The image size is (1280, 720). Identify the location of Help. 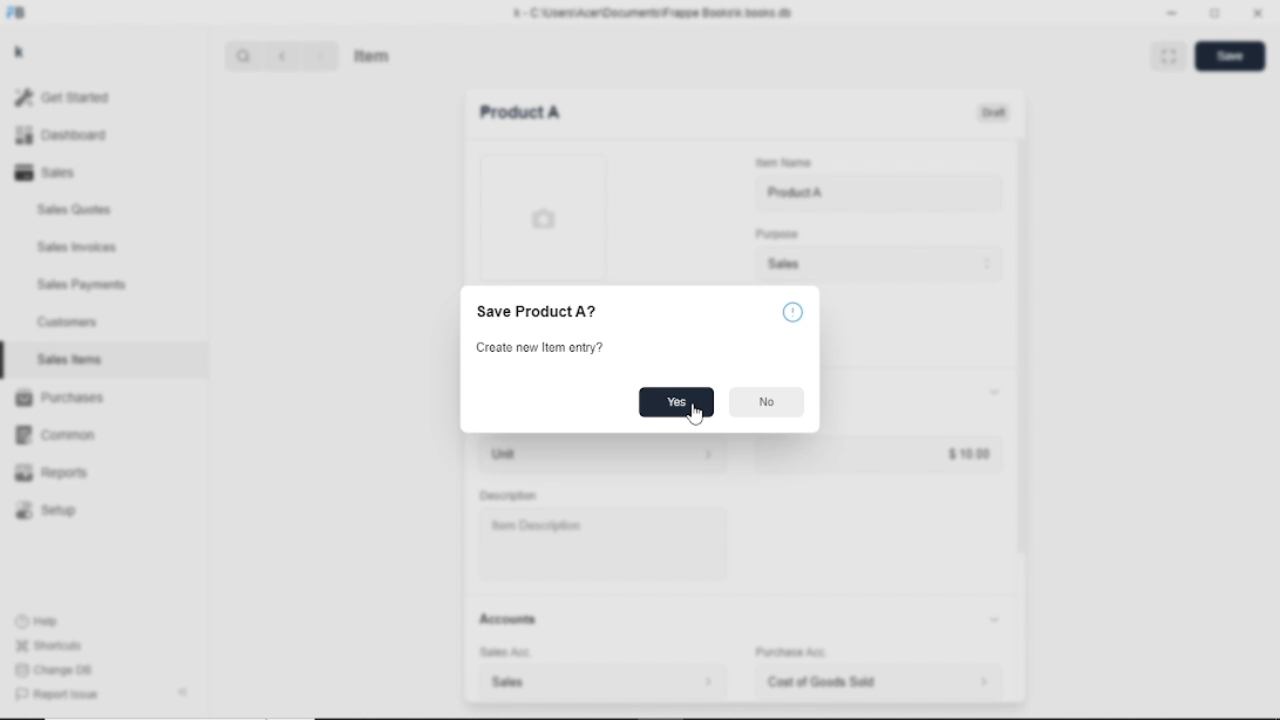
(41, 621).